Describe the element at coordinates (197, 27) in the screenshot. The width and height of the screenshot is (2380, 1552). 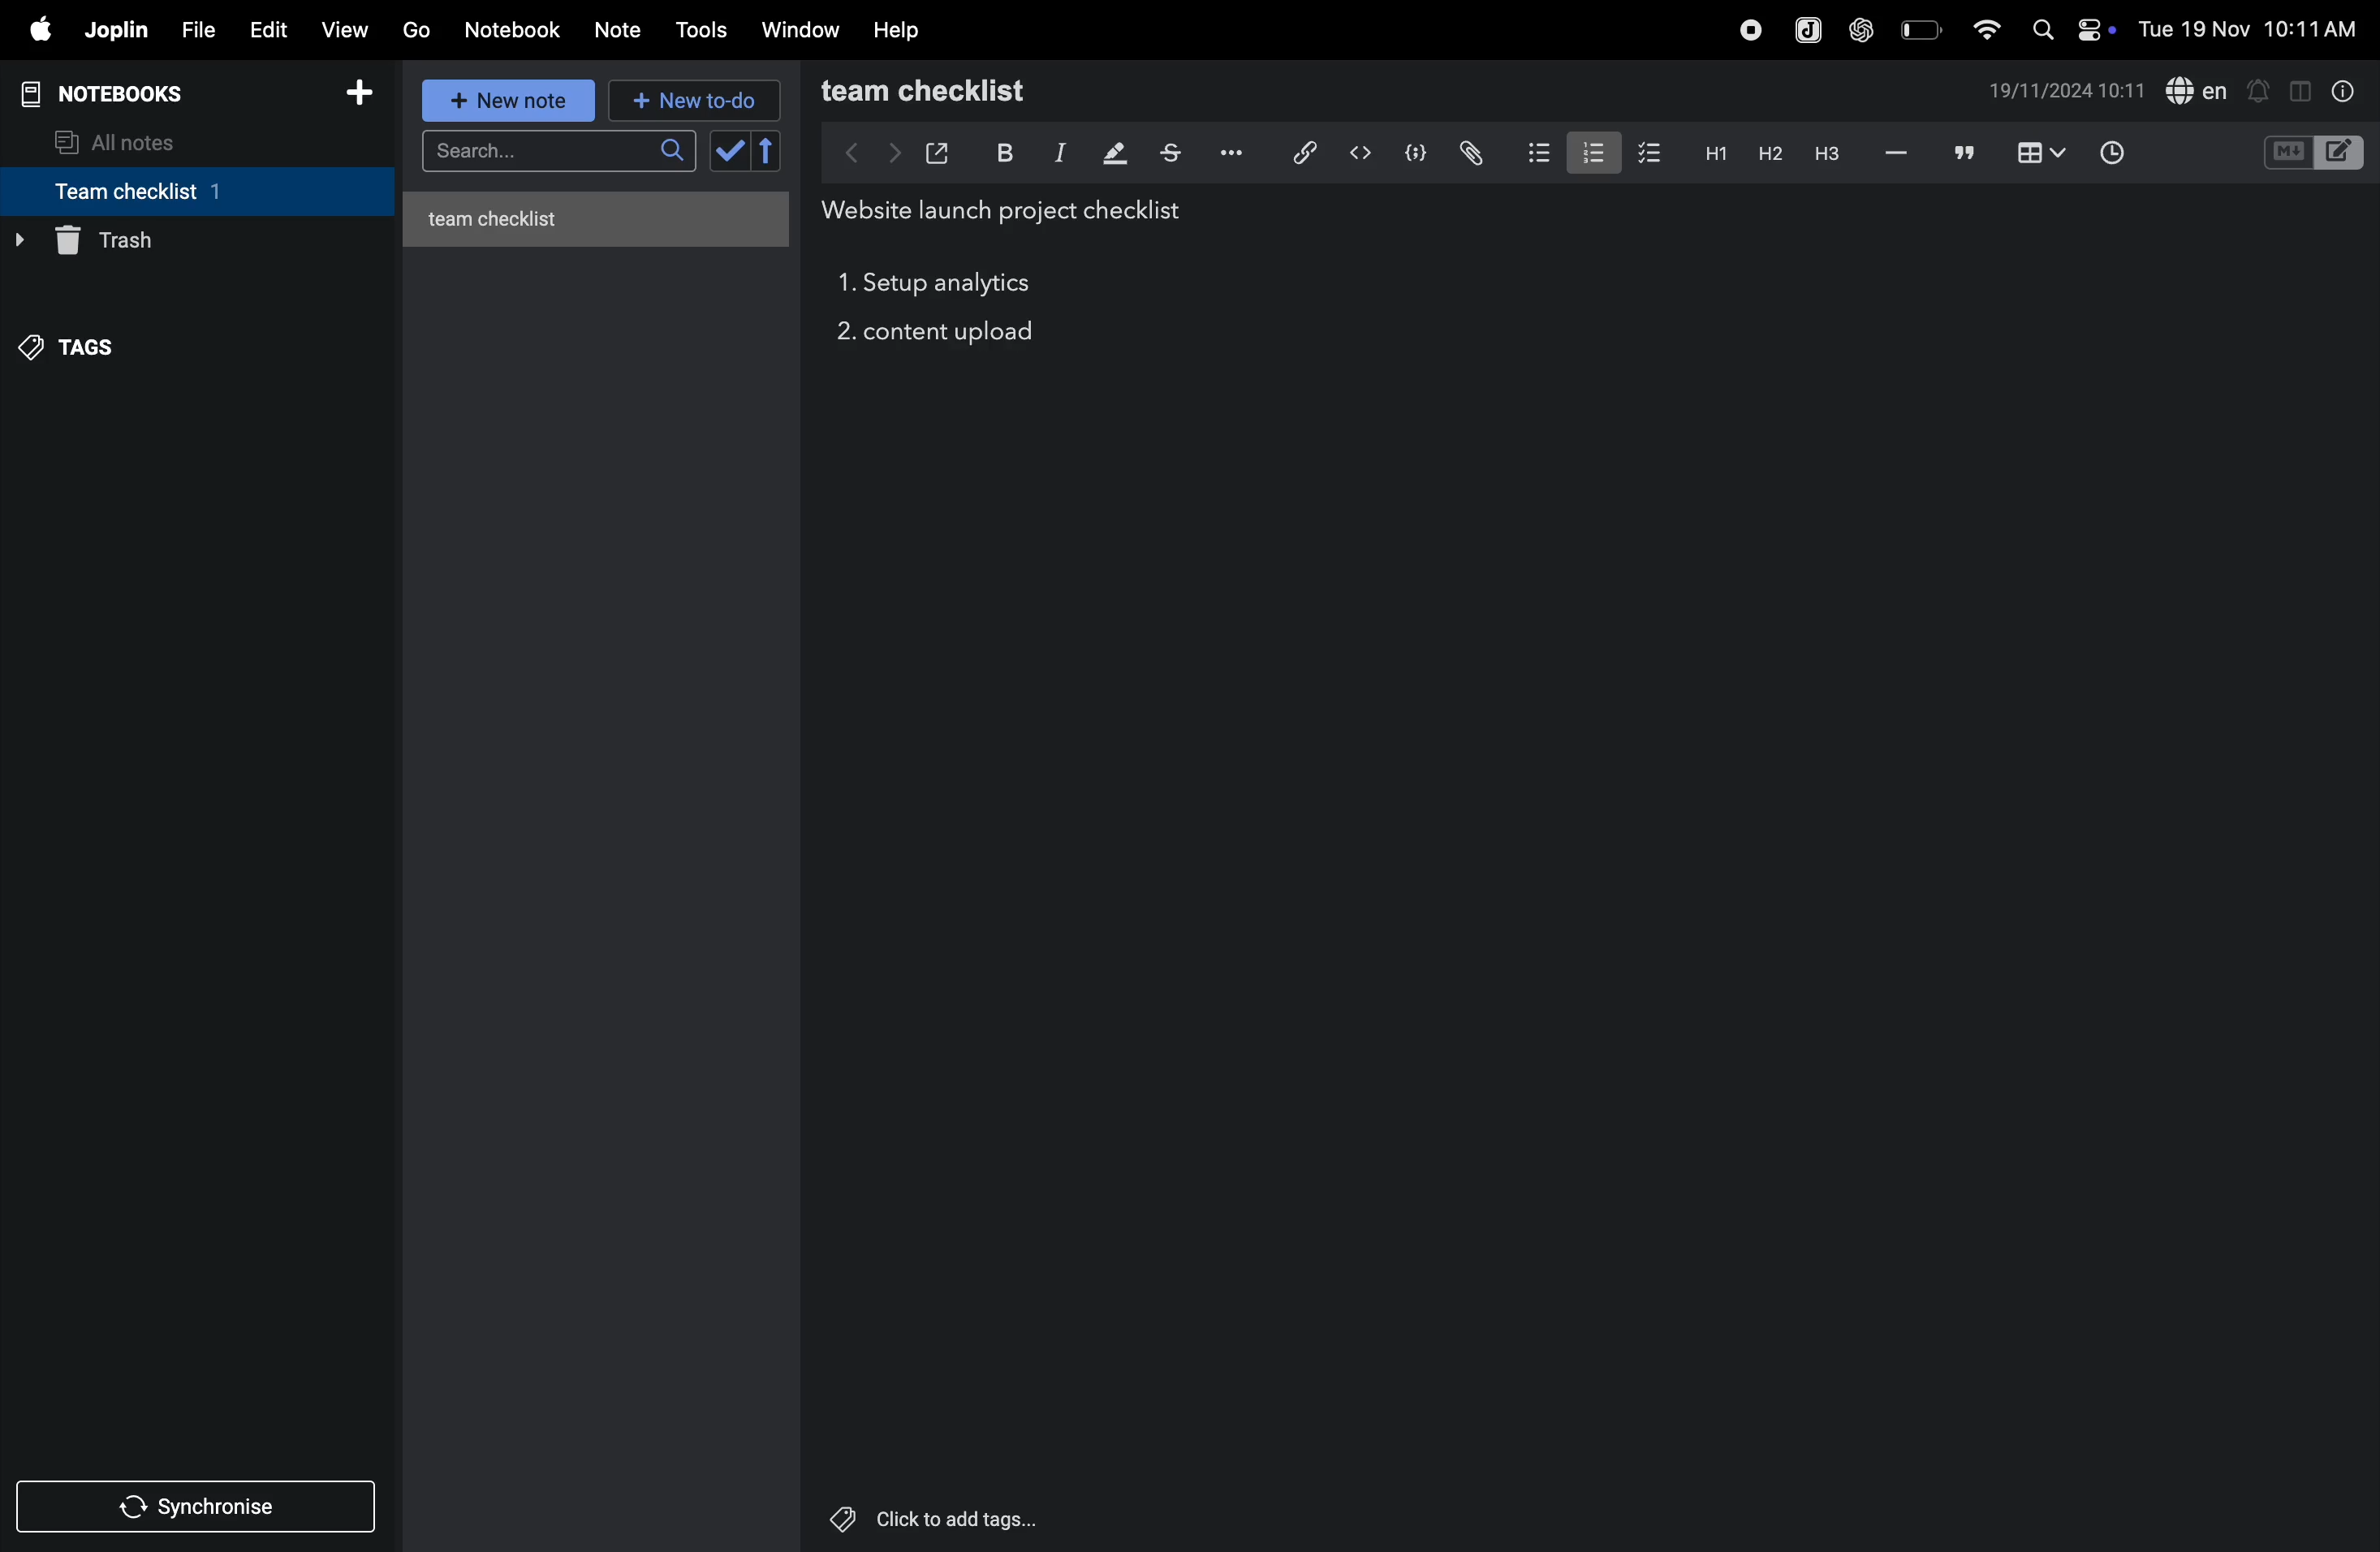
I see `file` at that location.